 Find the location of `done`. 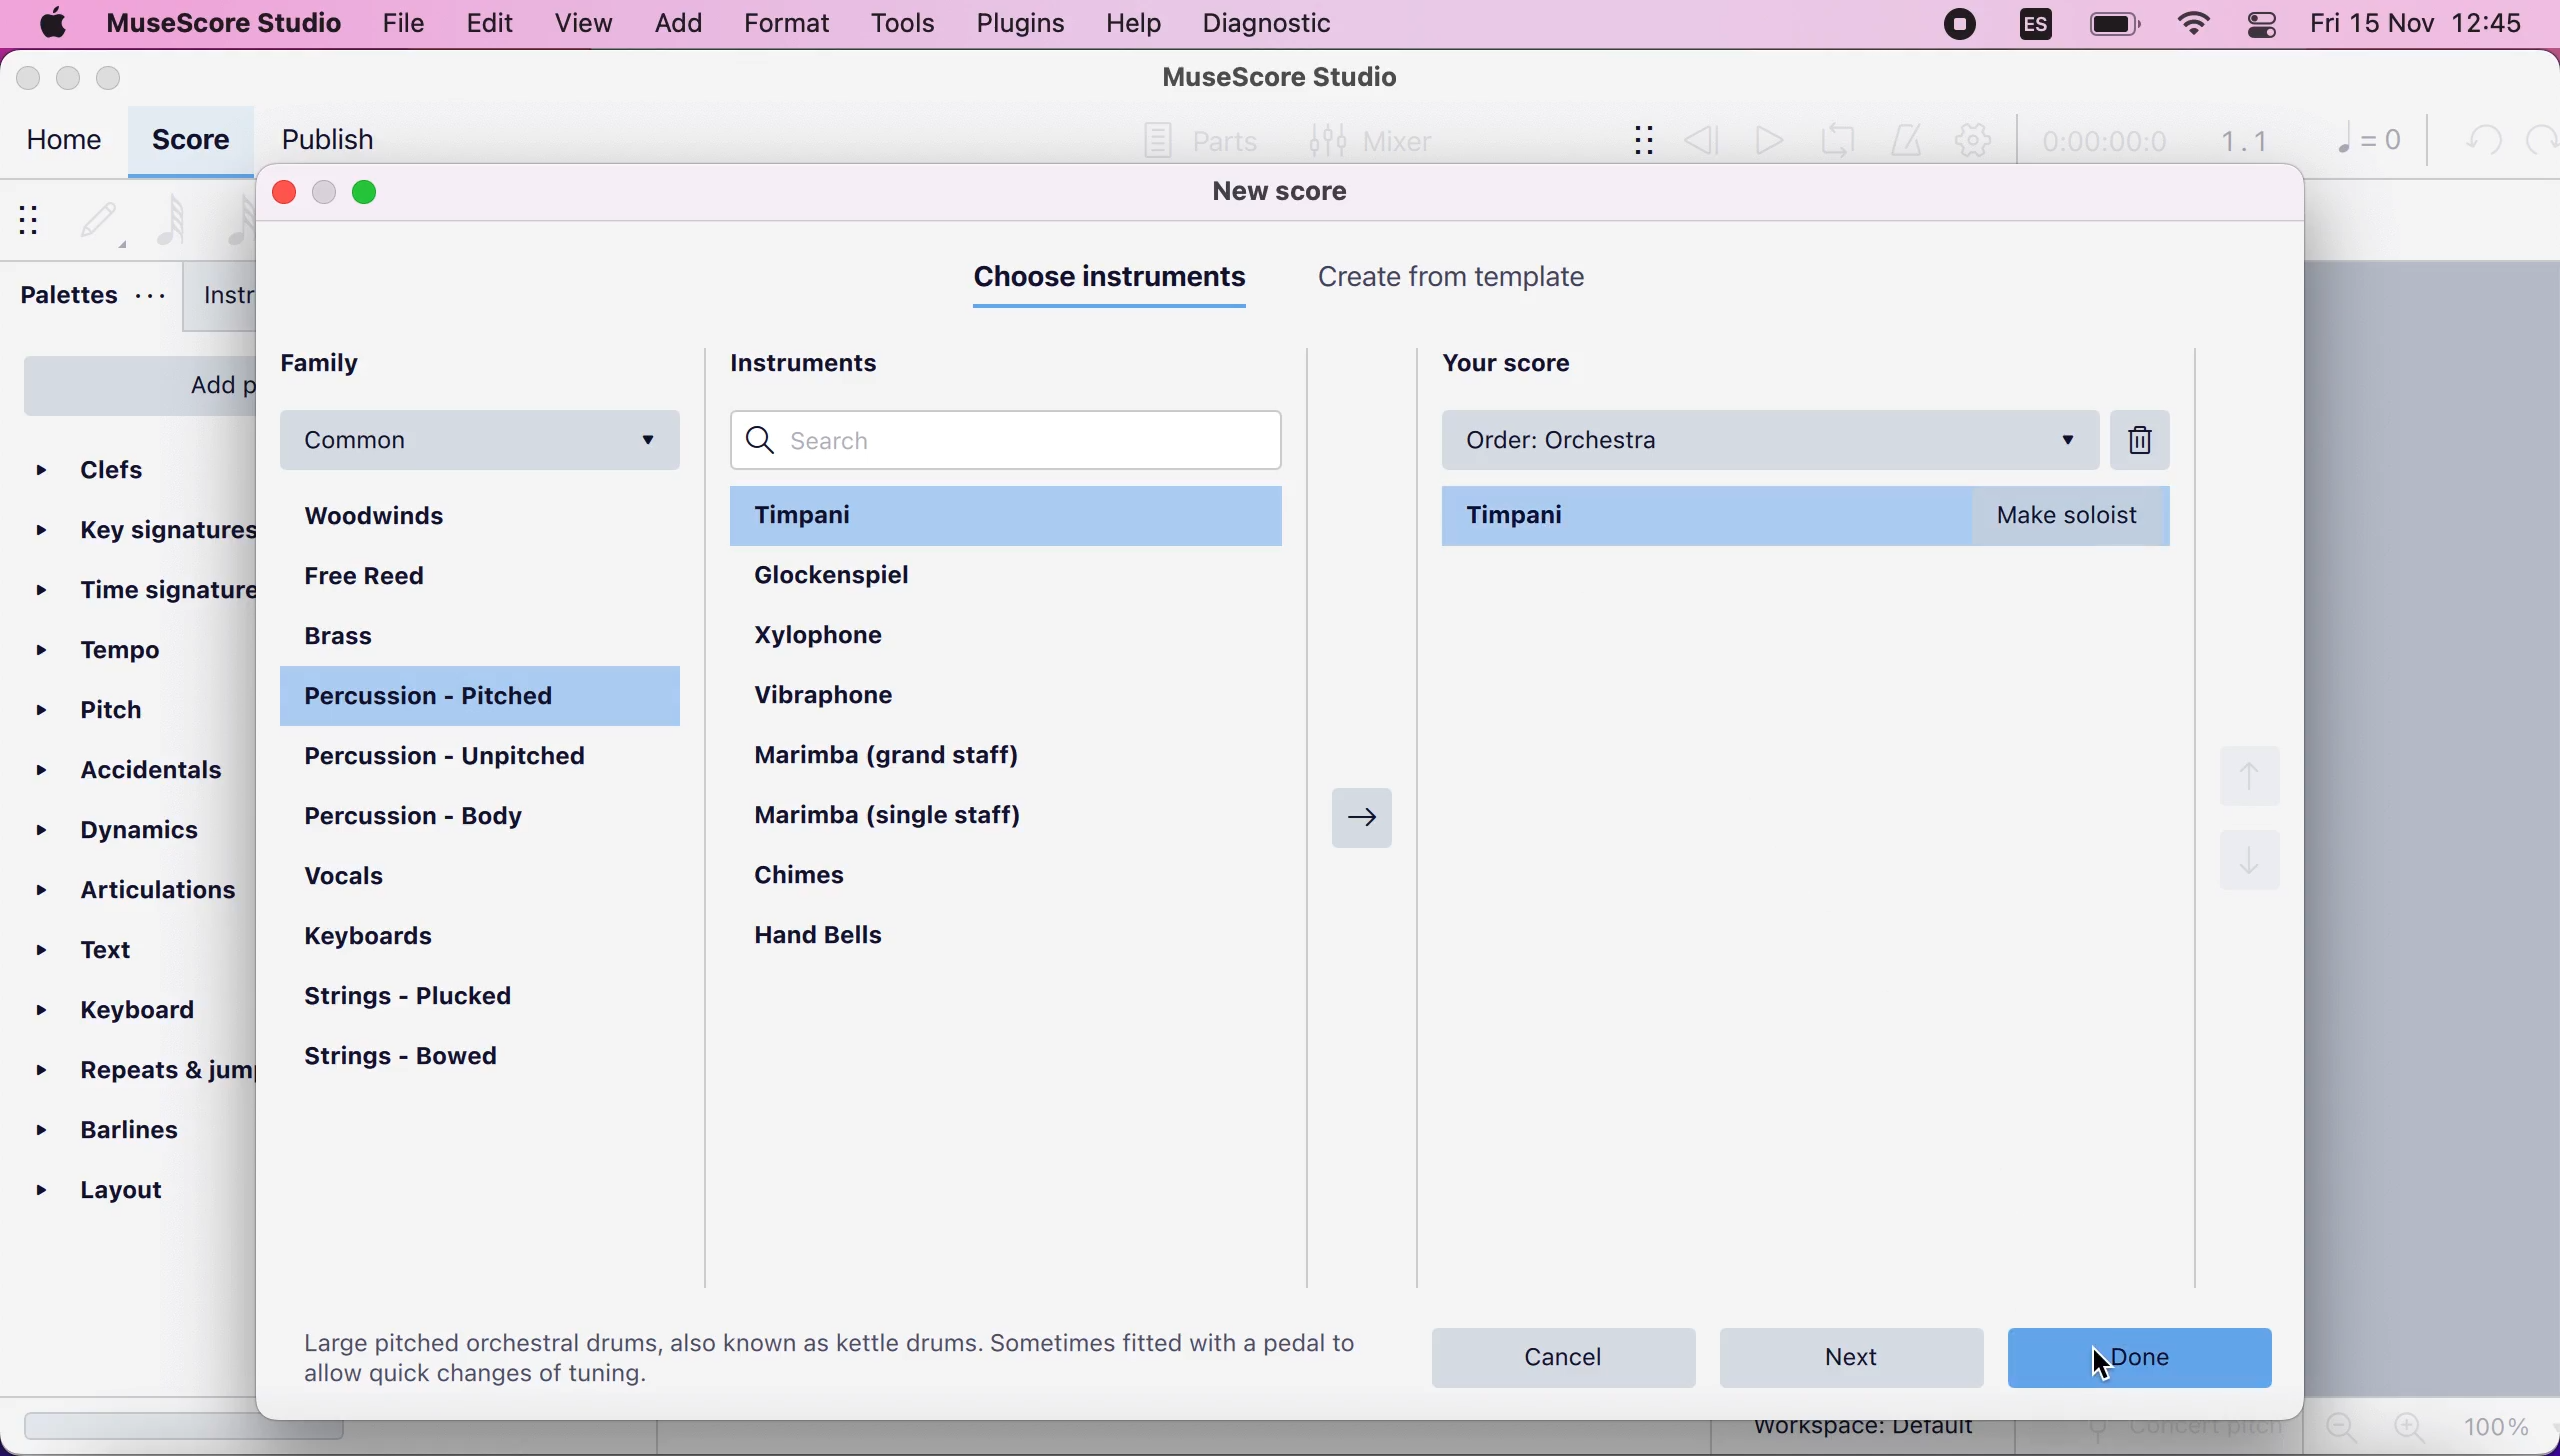

done is located at coordinates (2136, 1353).